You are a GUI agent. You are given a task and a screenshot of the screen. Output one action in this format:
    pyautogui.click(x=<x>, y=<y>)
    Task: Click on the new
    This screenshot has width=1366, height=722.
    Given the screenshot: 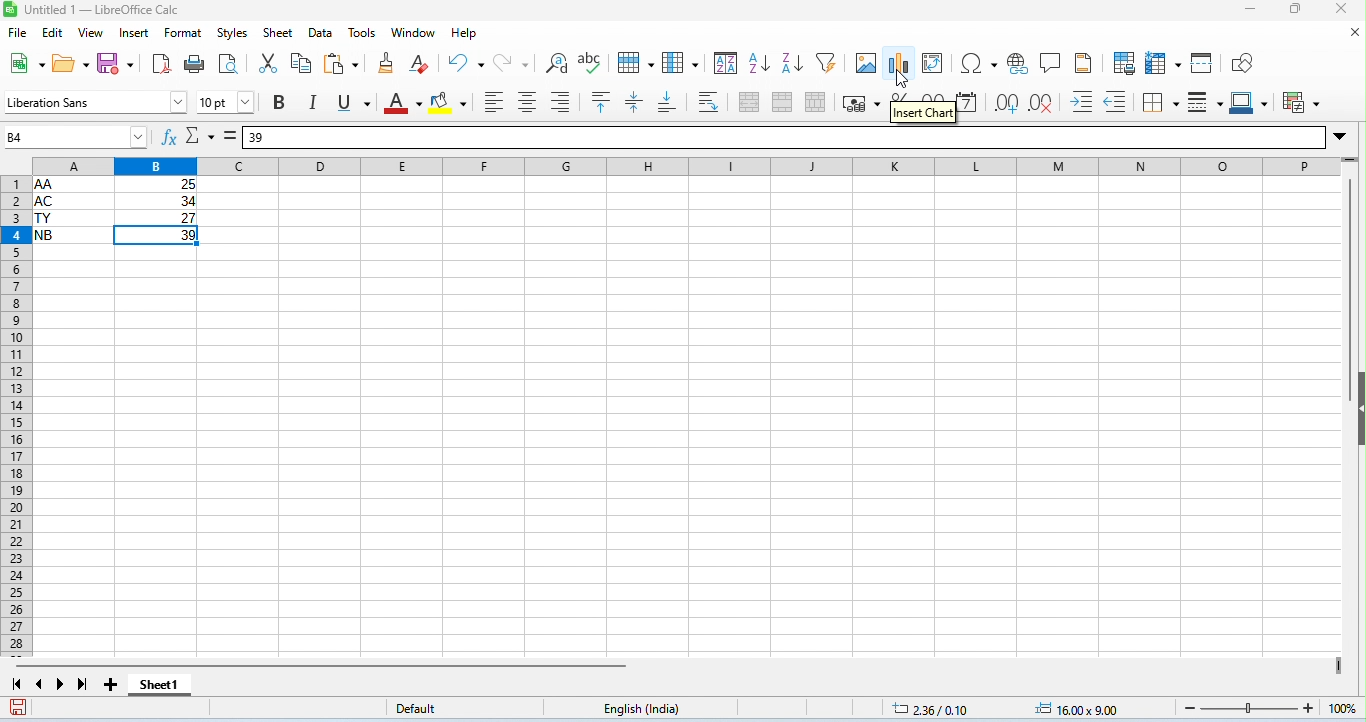 What is the action you would take?
    pyautogui.click(x=28, y=63)
    